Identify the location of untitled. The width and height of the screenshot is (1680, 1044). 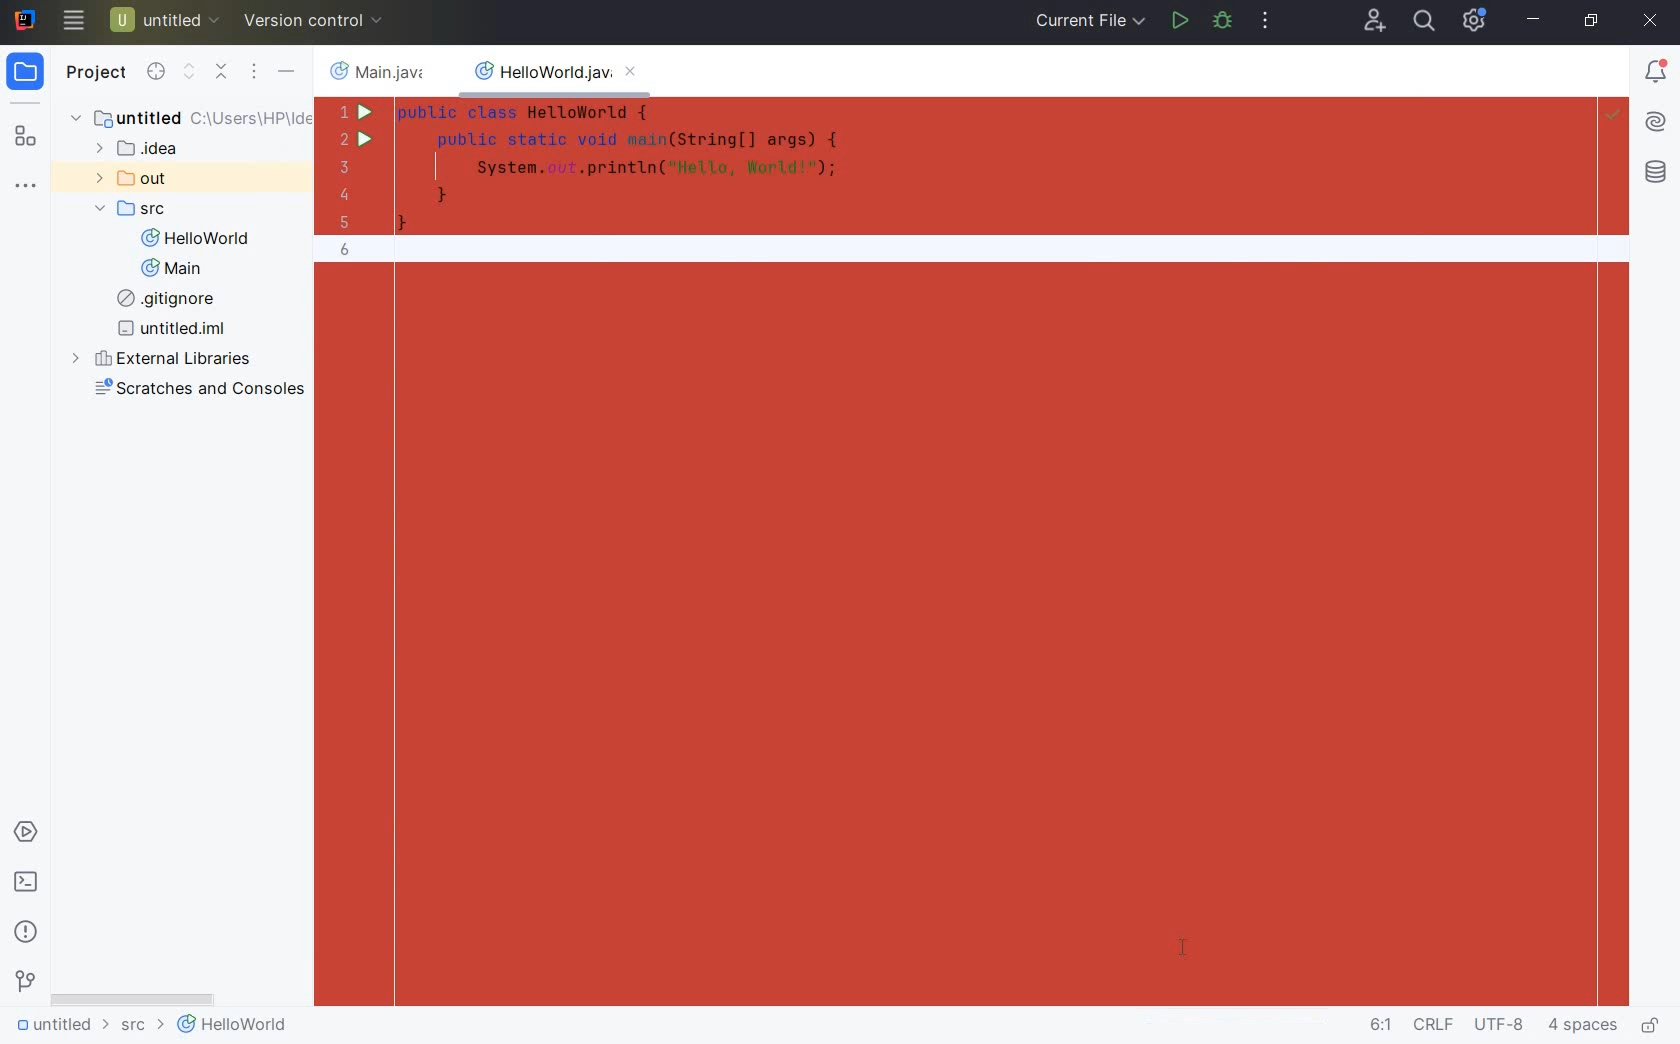
(186, 117).